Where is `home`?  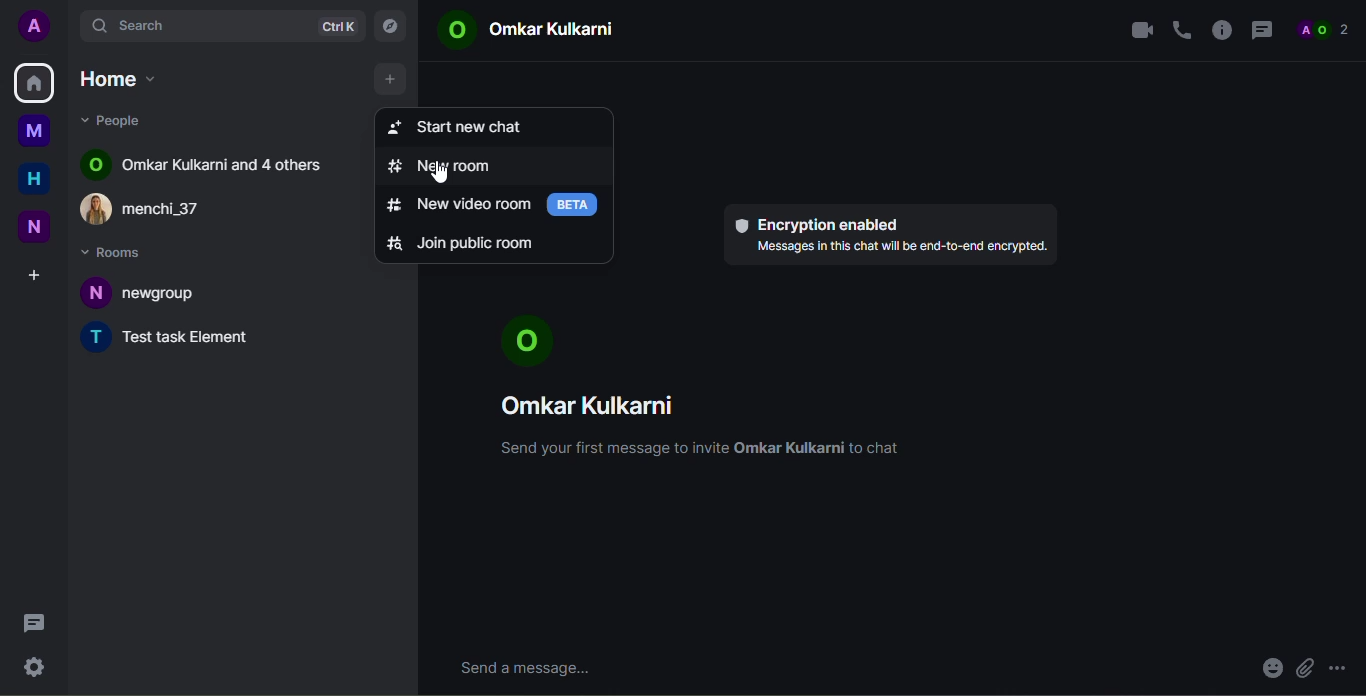
home is located at coordinates (122, 82).